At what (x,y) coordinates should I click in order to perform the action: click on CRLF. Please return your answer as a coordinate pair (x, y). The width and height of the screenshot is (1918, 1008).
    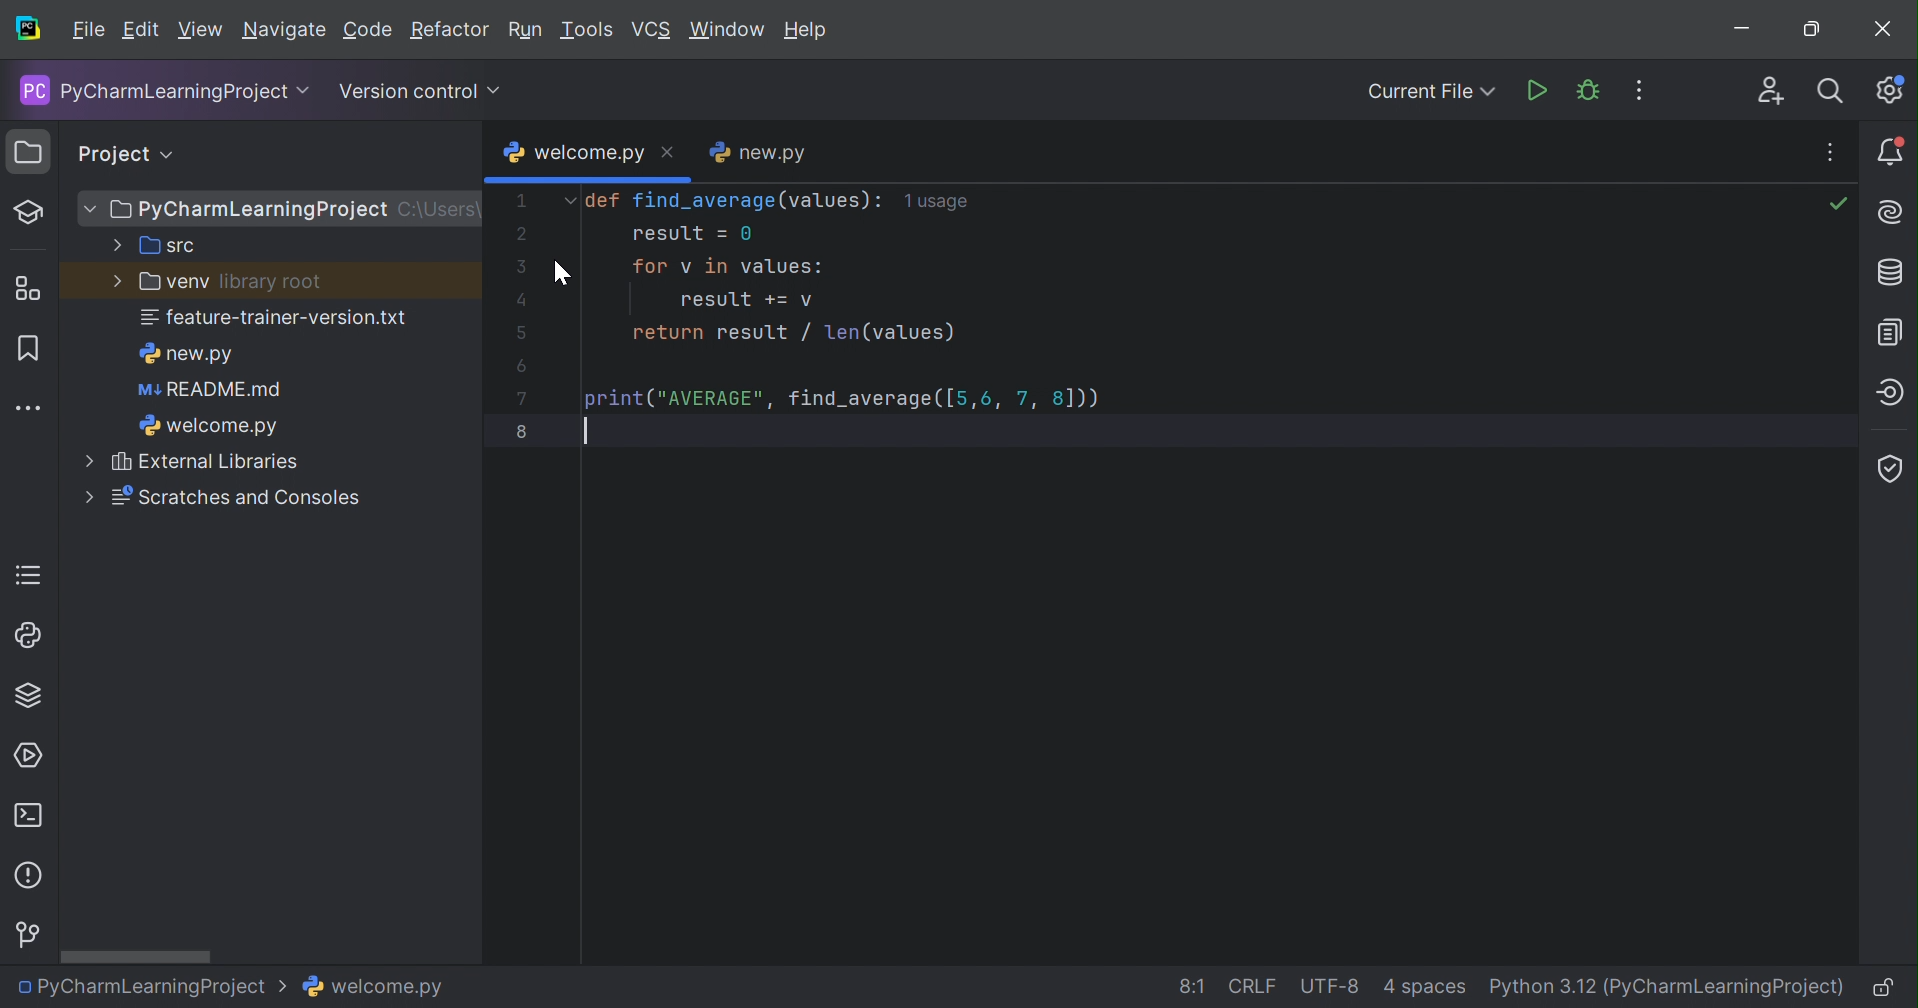
    Looking at the image, I should click on (1253, 983).